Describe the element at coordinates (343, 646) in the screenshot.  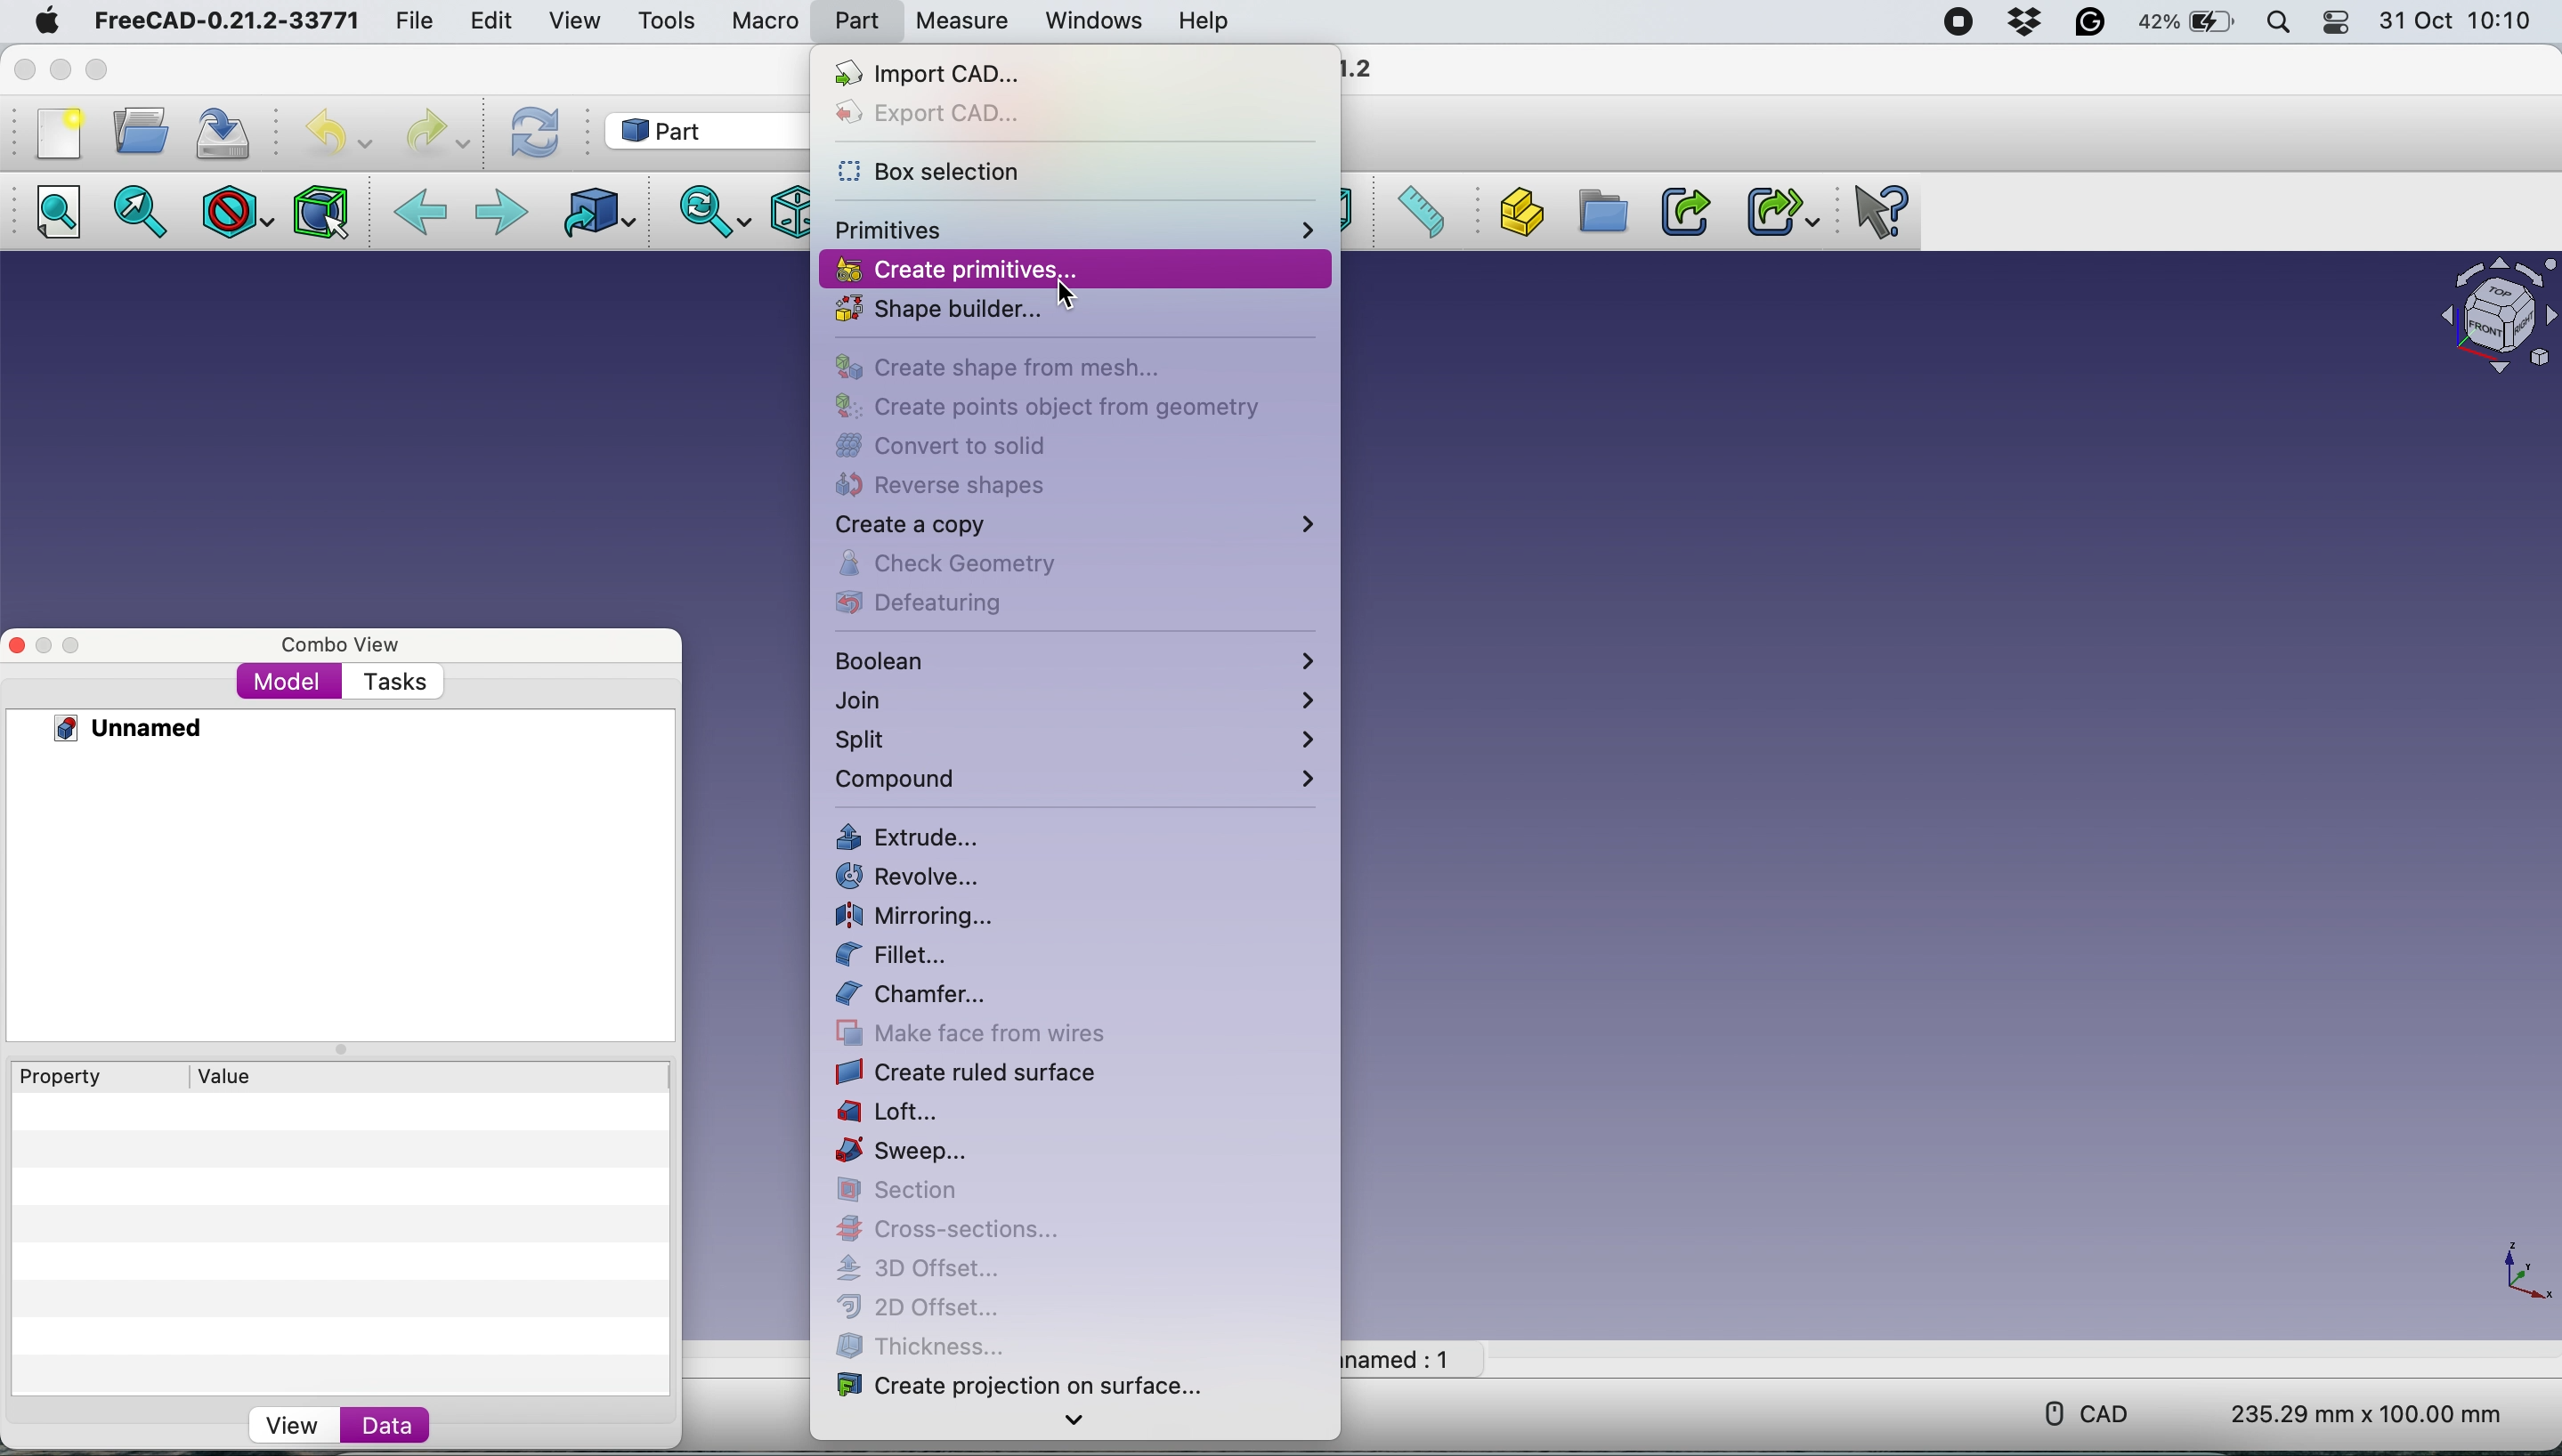
I see `Combo View` at that location.